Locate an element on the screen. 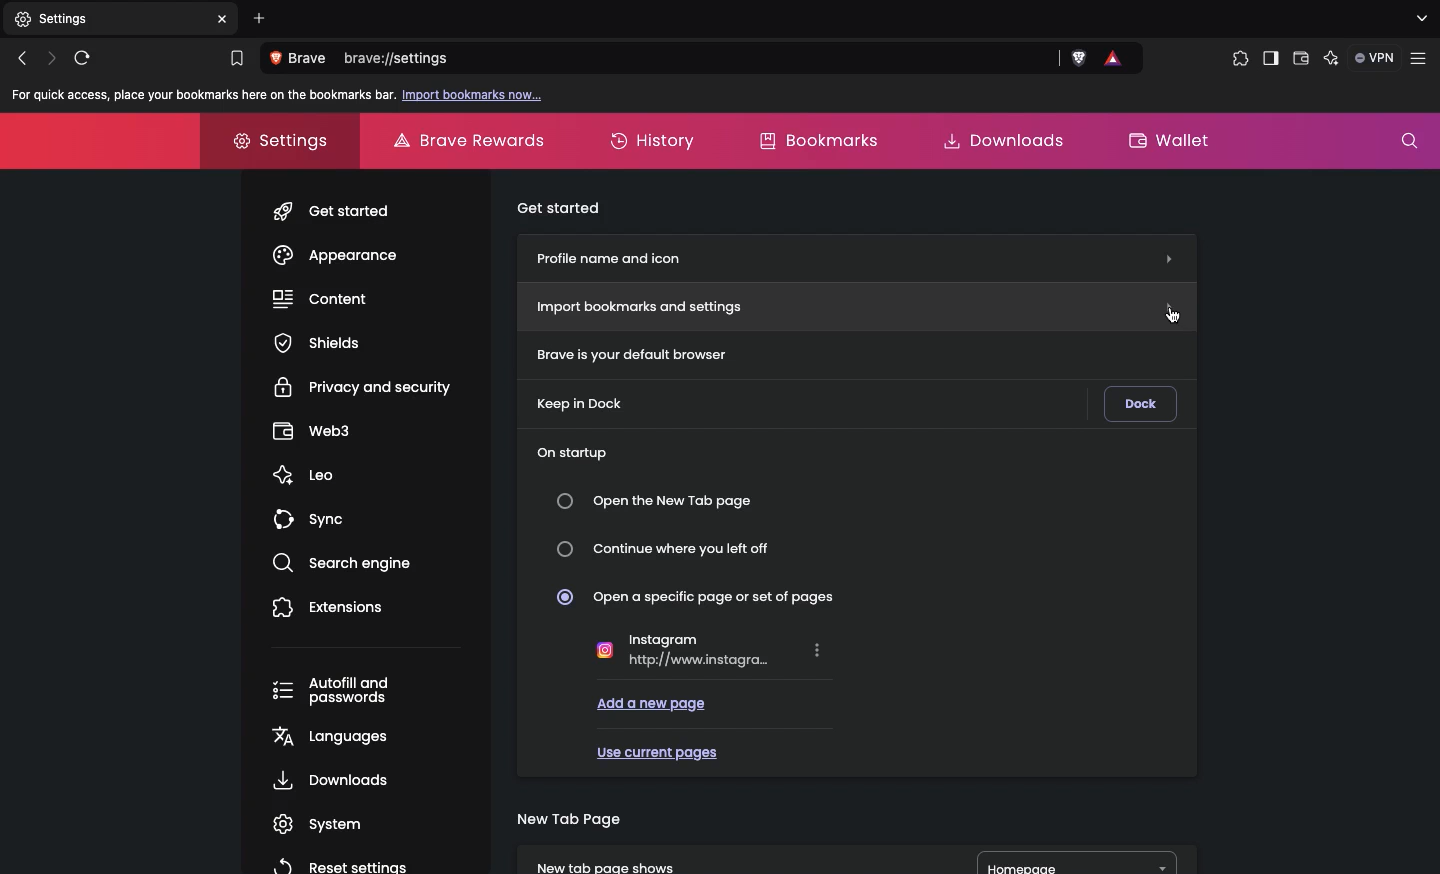 This screenshot has width=1440, height=874. Get started is located at coordinates (335, 207).